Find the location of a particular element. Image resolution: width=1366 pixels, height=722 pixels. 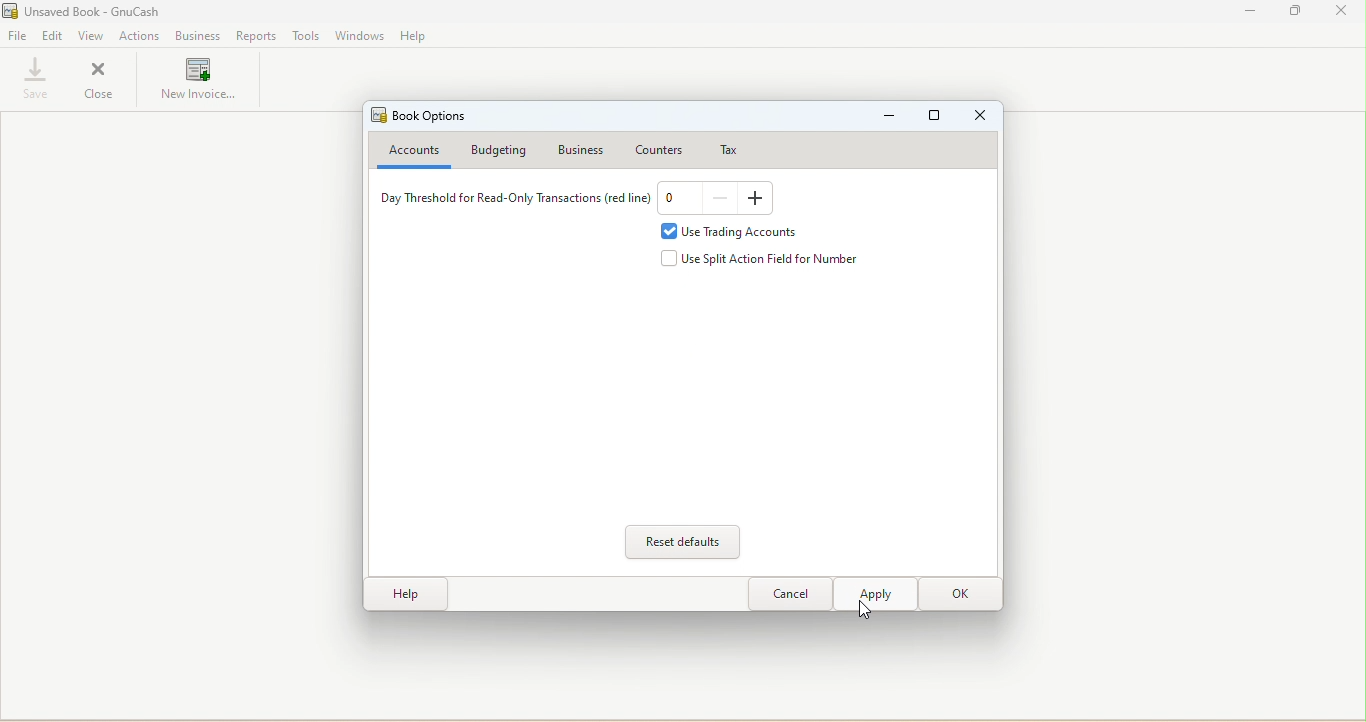

Day threshold for Read-only transactions (red line) is located at coordinates (511, 201).